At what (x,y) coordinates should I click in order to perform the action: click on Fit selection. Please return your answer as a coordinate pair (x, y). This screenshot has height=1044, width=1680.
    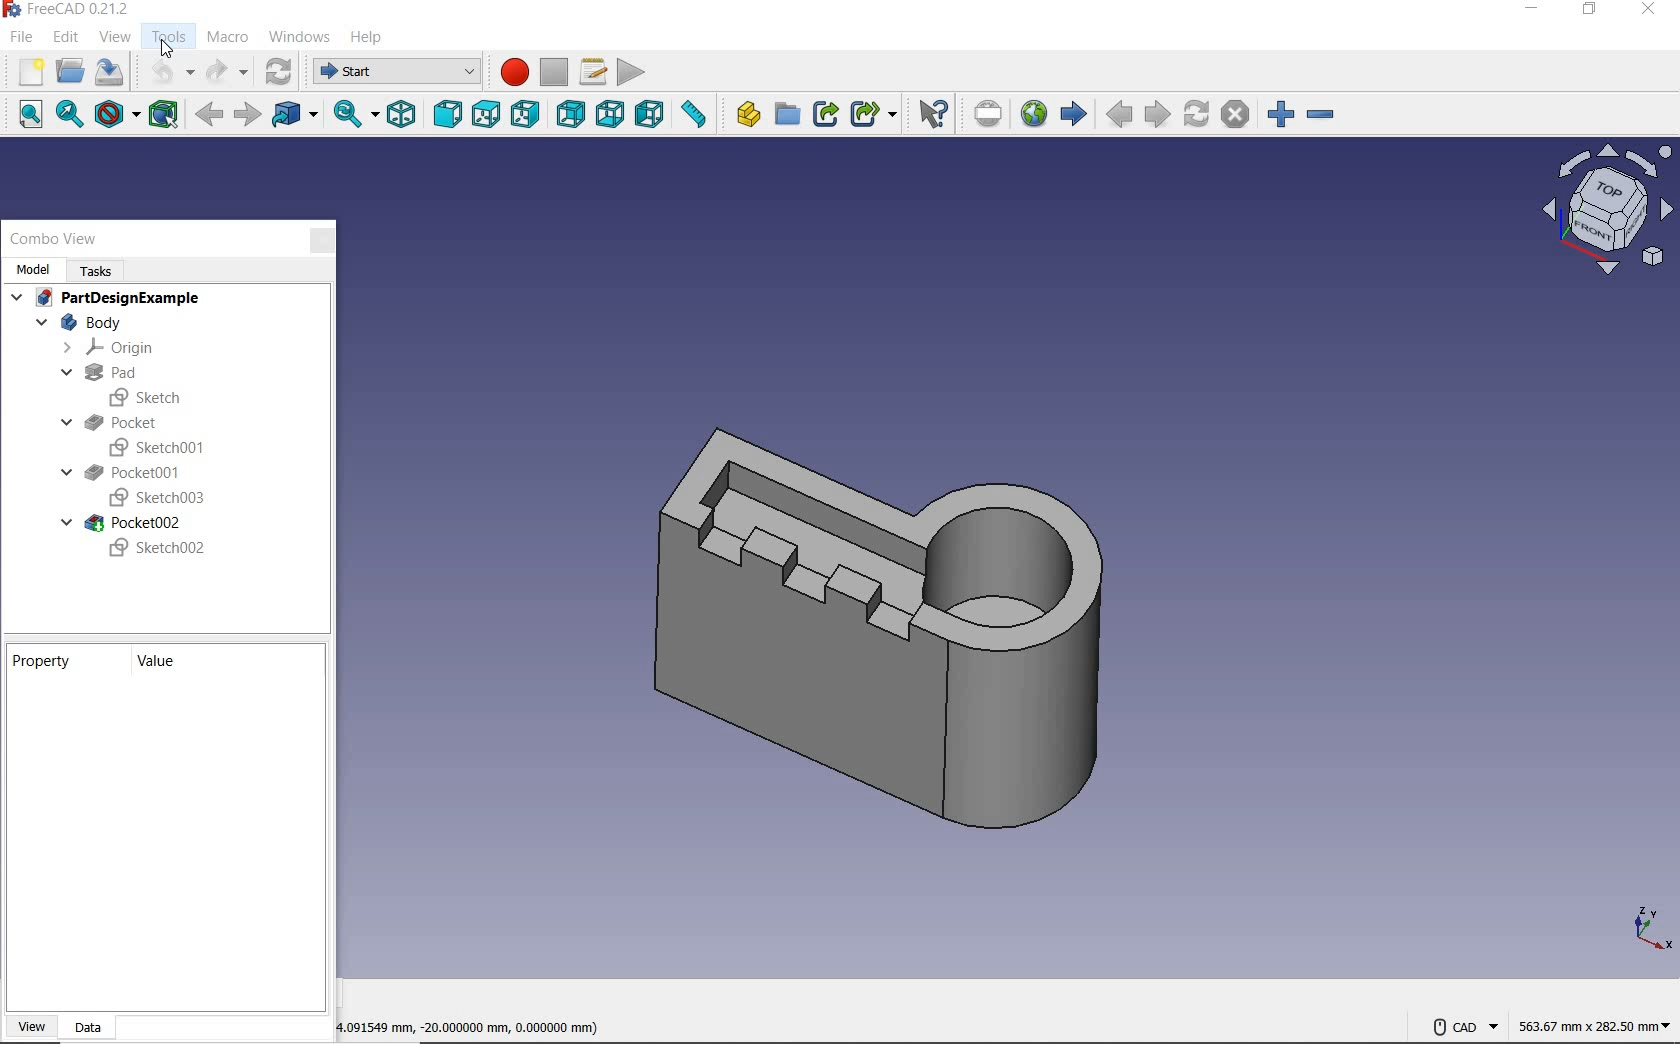
    Looking at the image, I should click on (67, 116).